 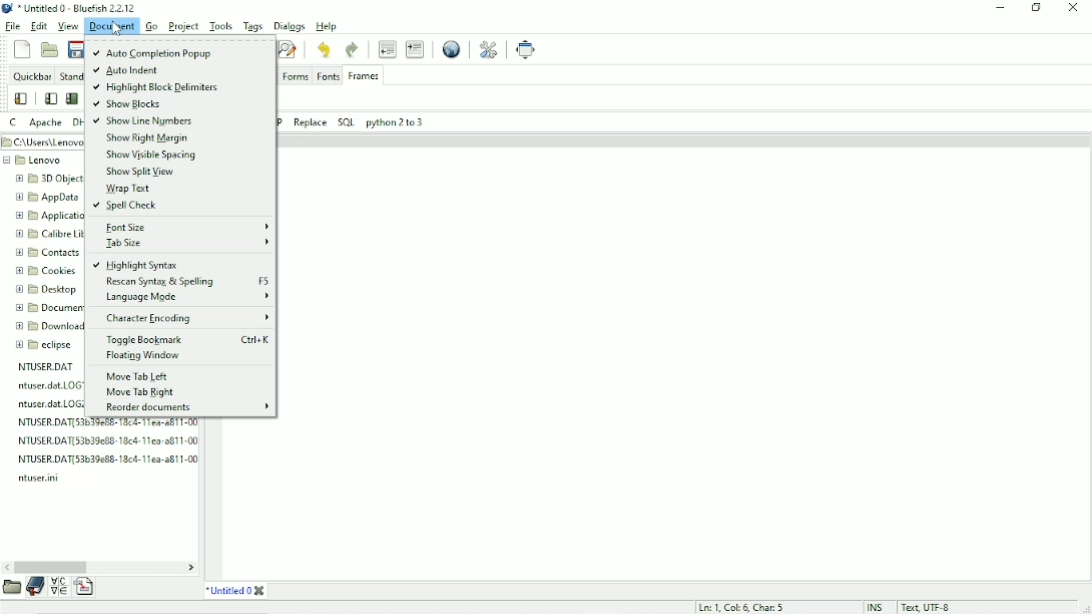 I want to click on Replace, so click(x=310, y=122).